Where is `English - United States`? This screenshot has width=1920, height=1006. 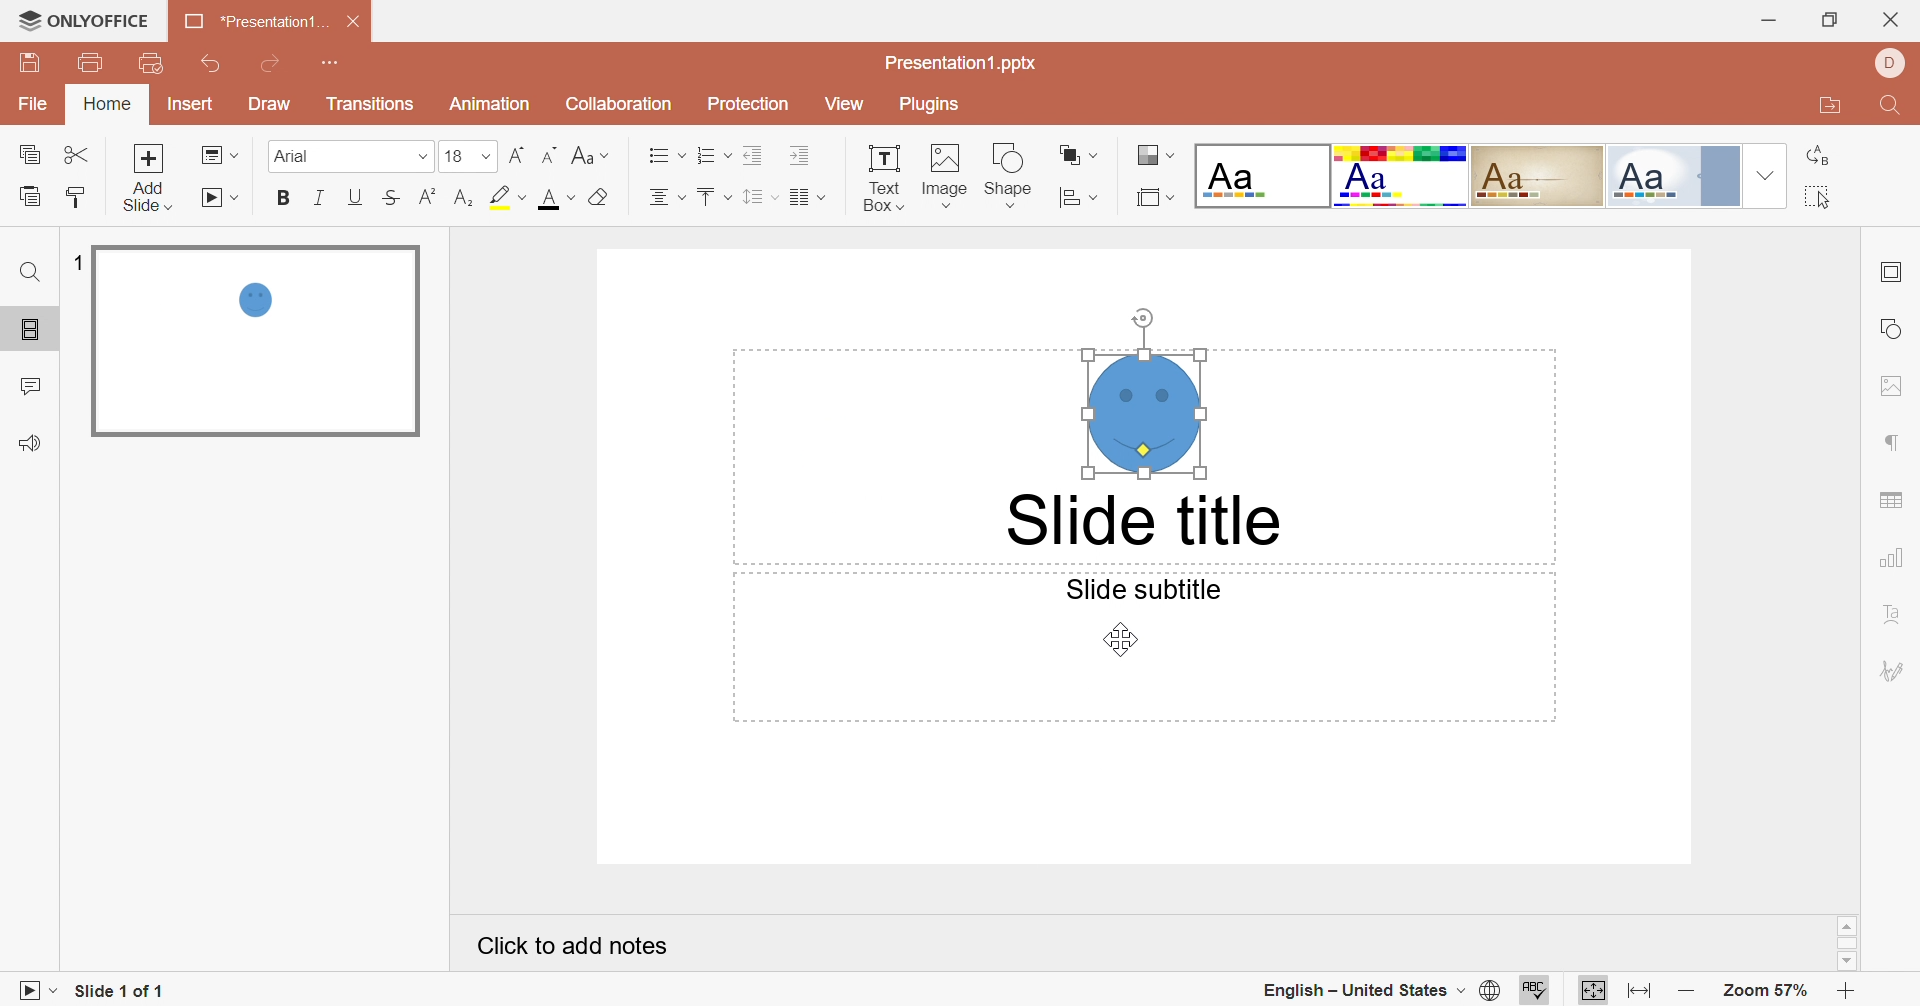 English - United States is located at coordinates (1363, 990).